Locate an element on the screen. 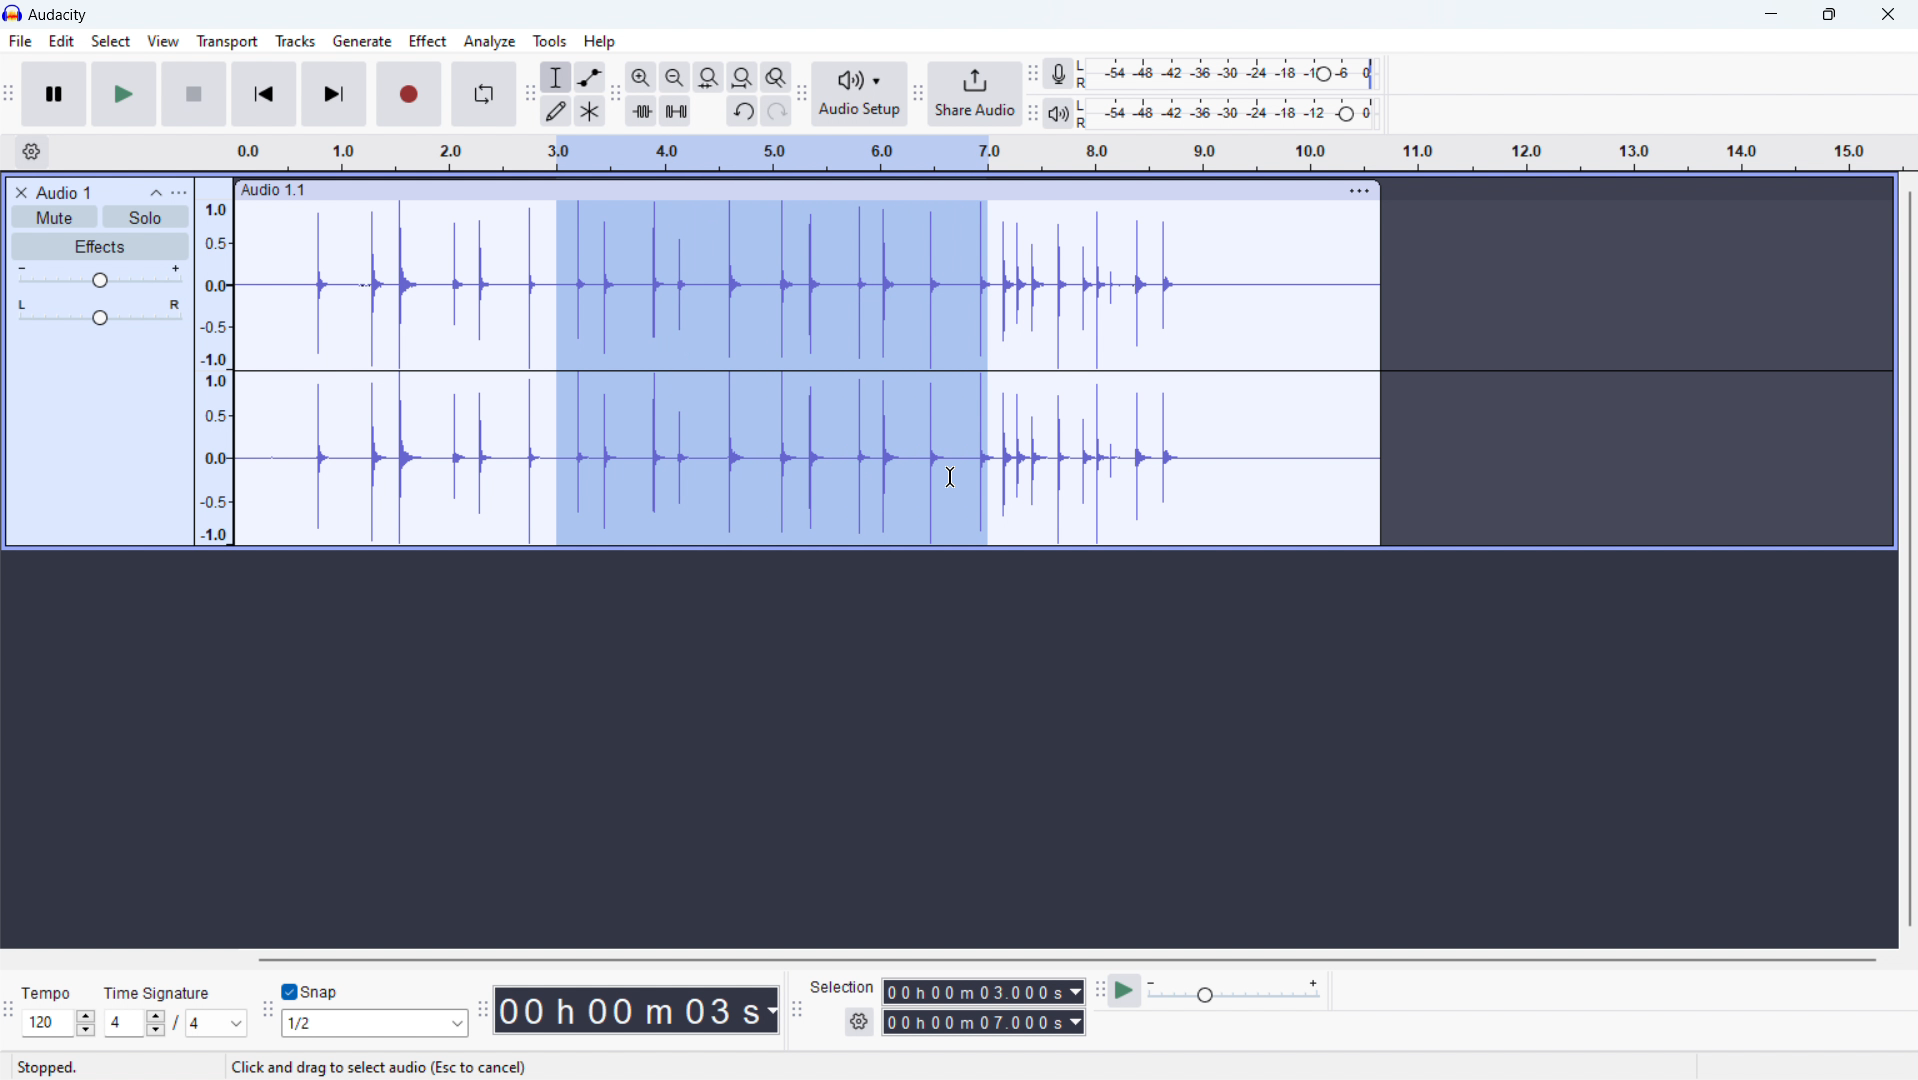 The height and width of the screenshot is (1080, 1918). collapse is located at coordinates (156, 193).